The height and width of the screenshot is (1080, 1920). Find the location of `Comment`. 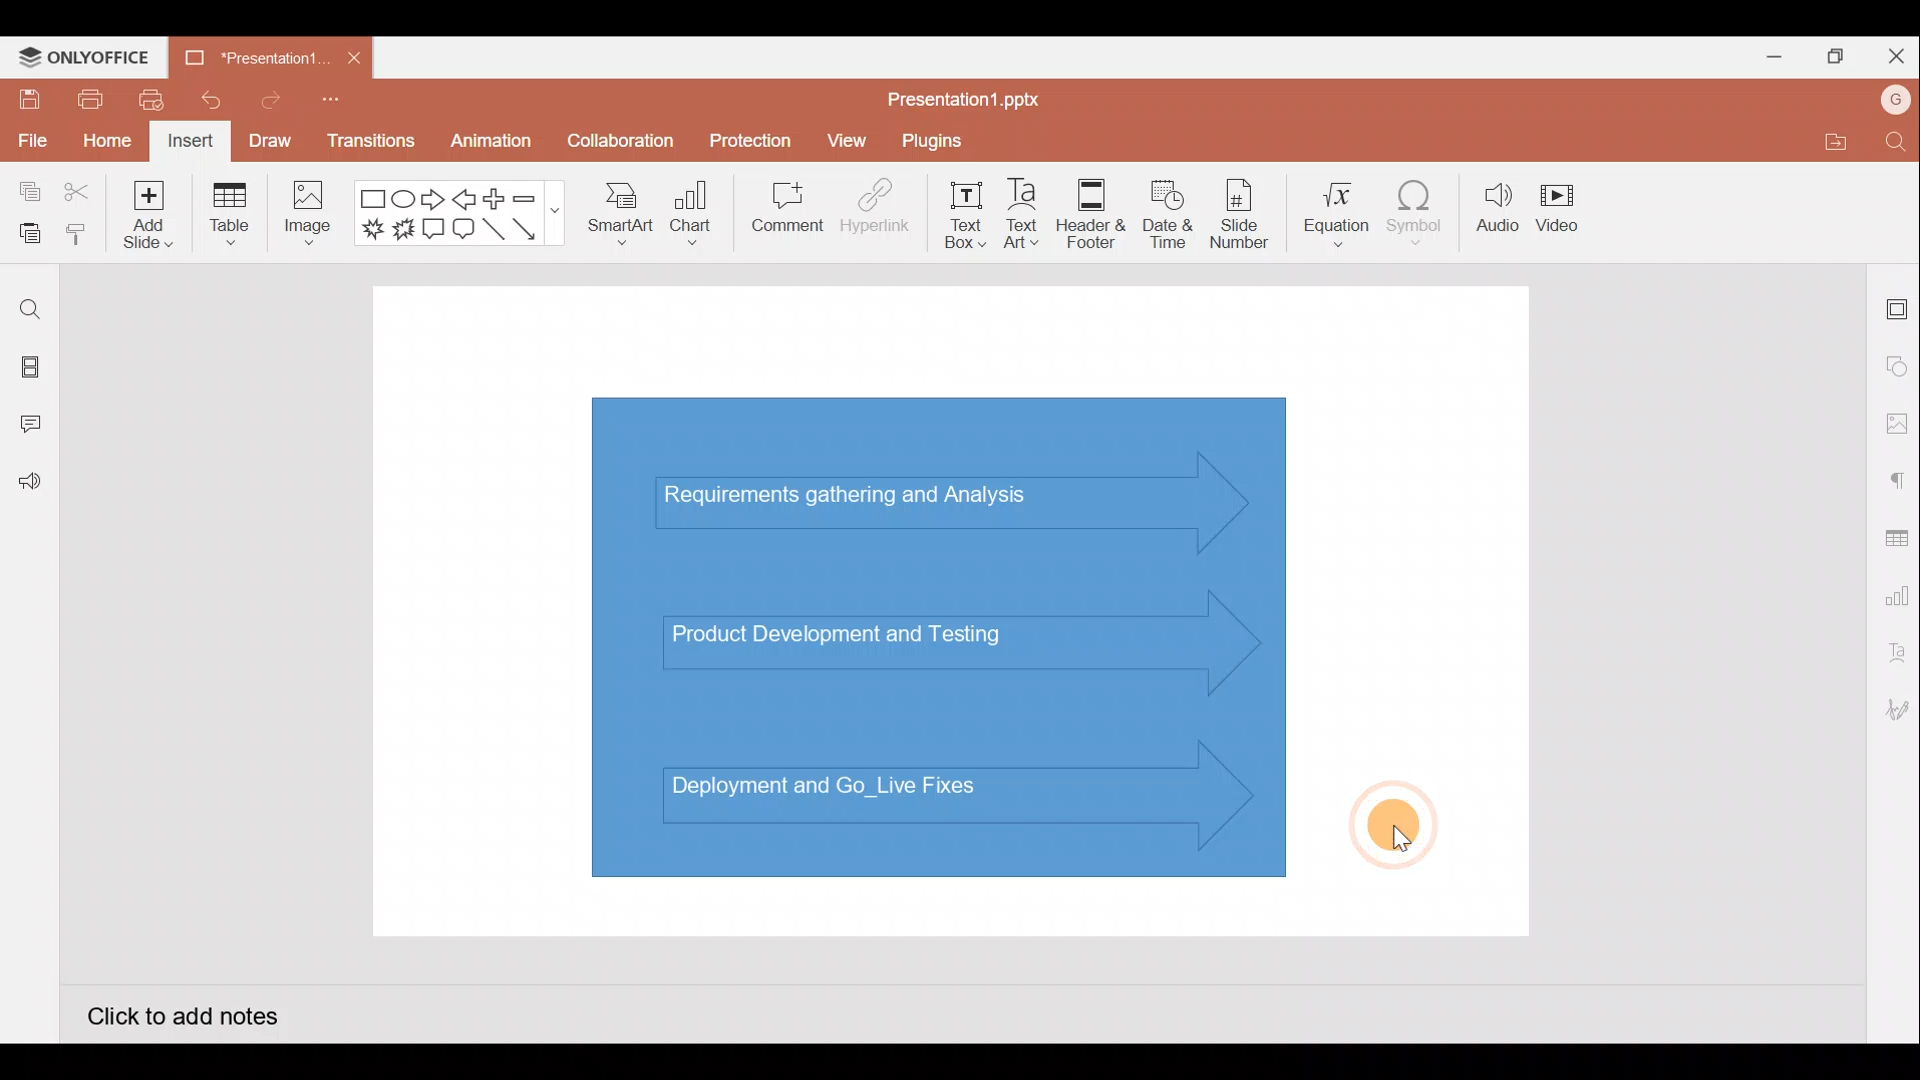

Comment is located at coordinates (780, 211).